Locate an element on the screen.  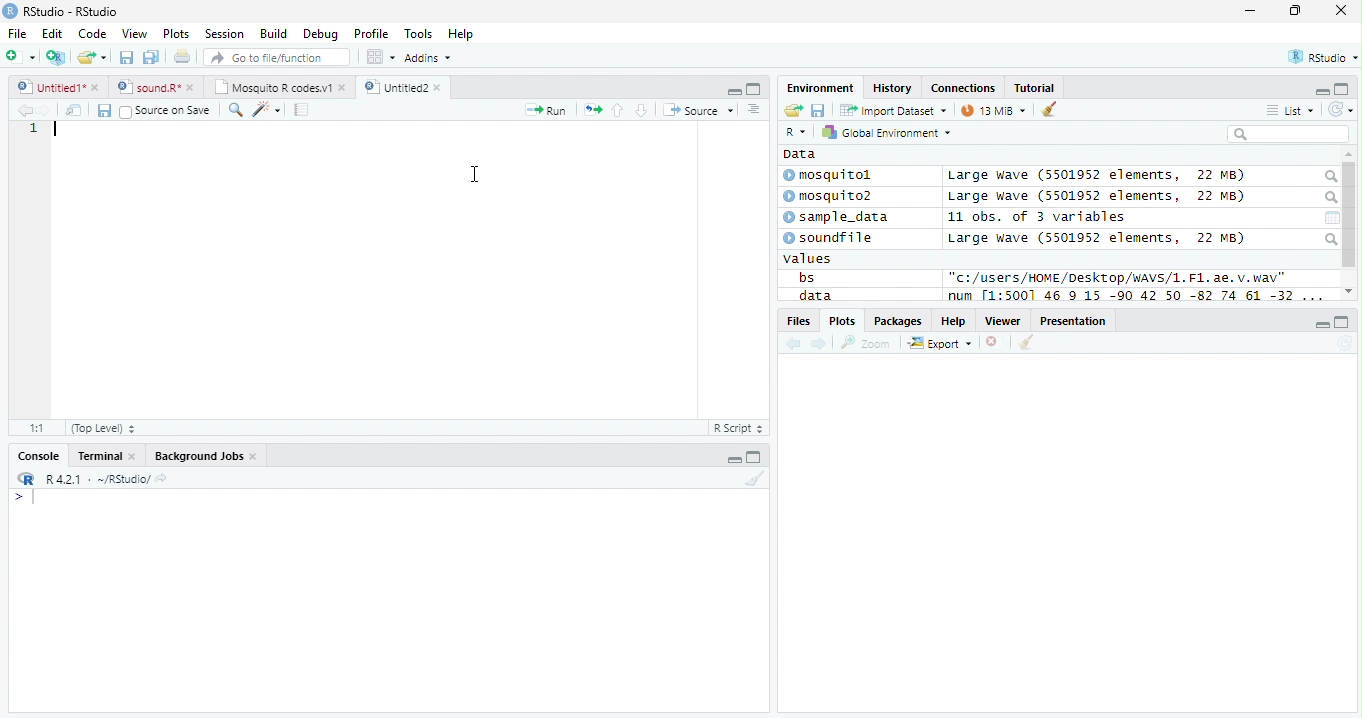
Save all the open documents is located at coordinates (151, 58).